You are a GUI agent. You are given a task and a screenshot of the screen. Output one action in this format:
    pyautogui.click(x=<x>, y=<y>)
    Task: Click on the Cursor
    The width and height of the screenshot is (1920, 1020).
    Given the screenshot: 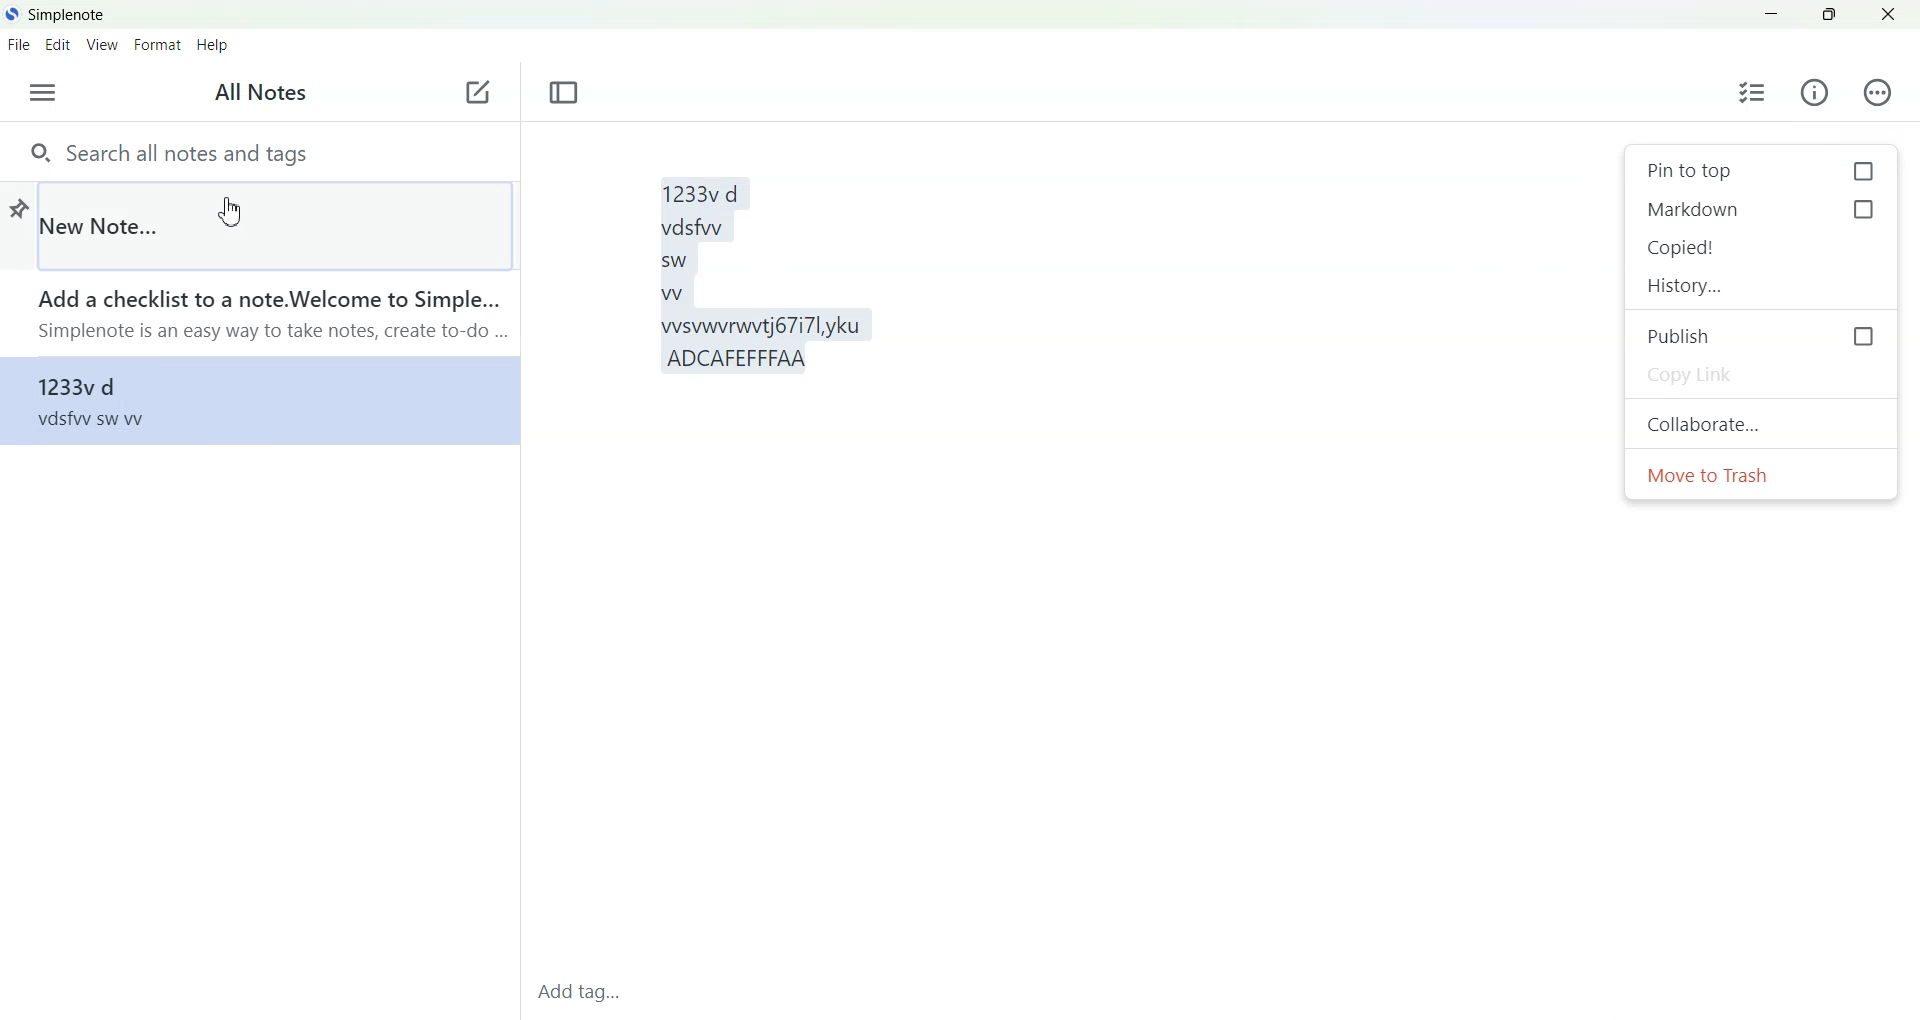 What is the action you would take?
    pyautogui.click(x=229, y=213)
    